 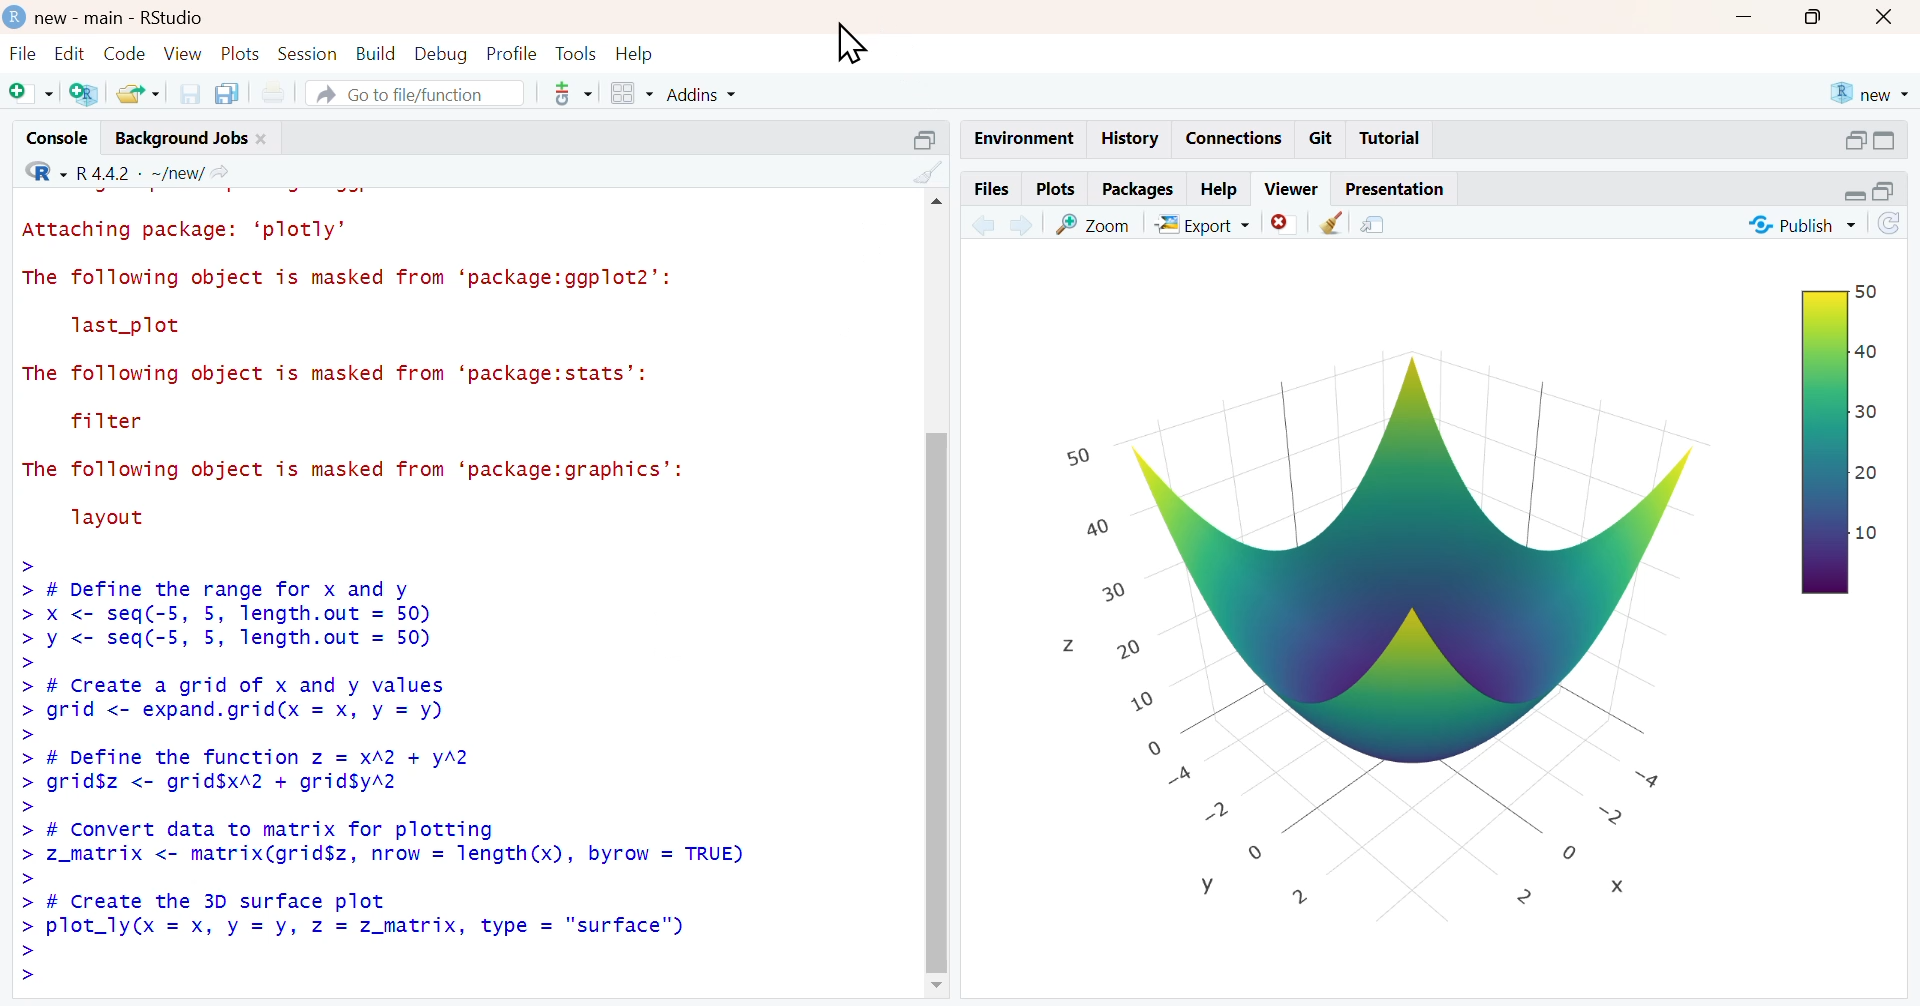 I want to click on maximize, so click(x=1897, y=140).